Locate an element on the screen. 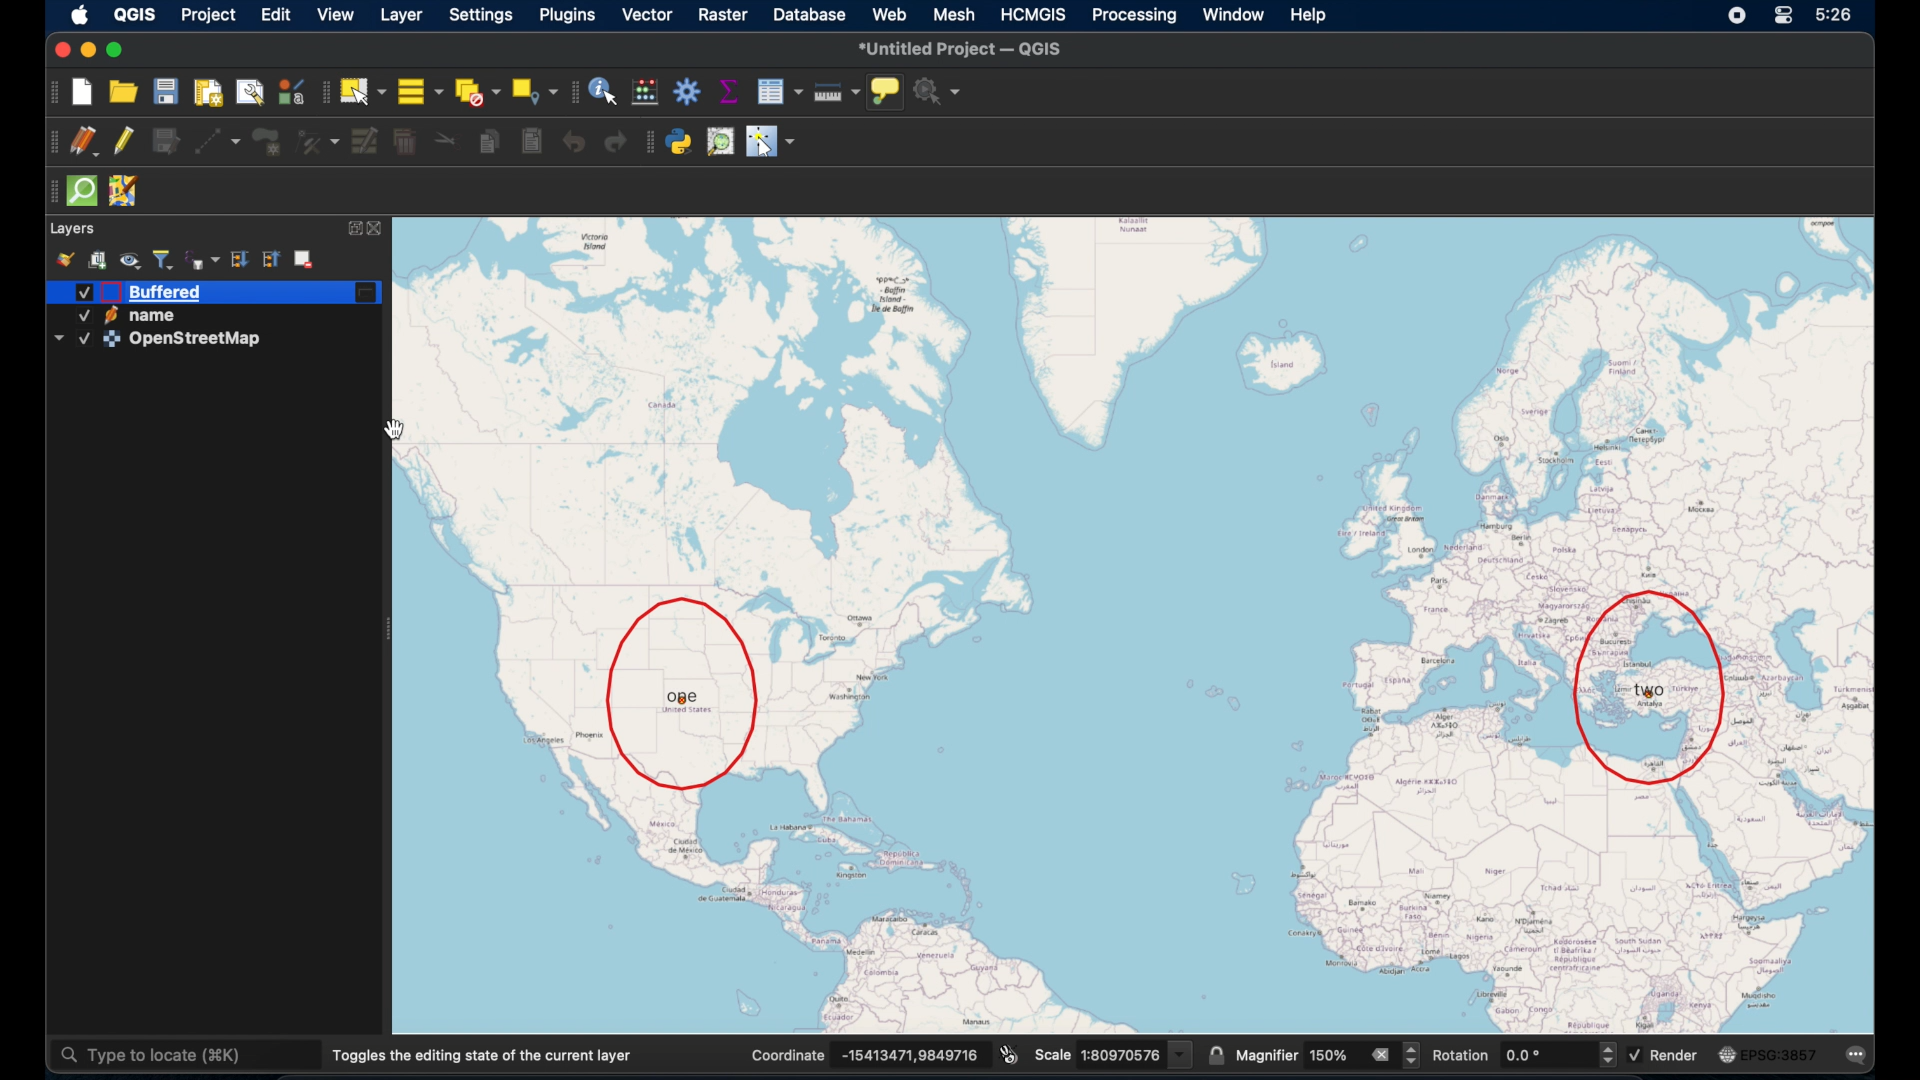 The image size is (1920, 1080). coordinate values is located at coordinates (912, 1053).